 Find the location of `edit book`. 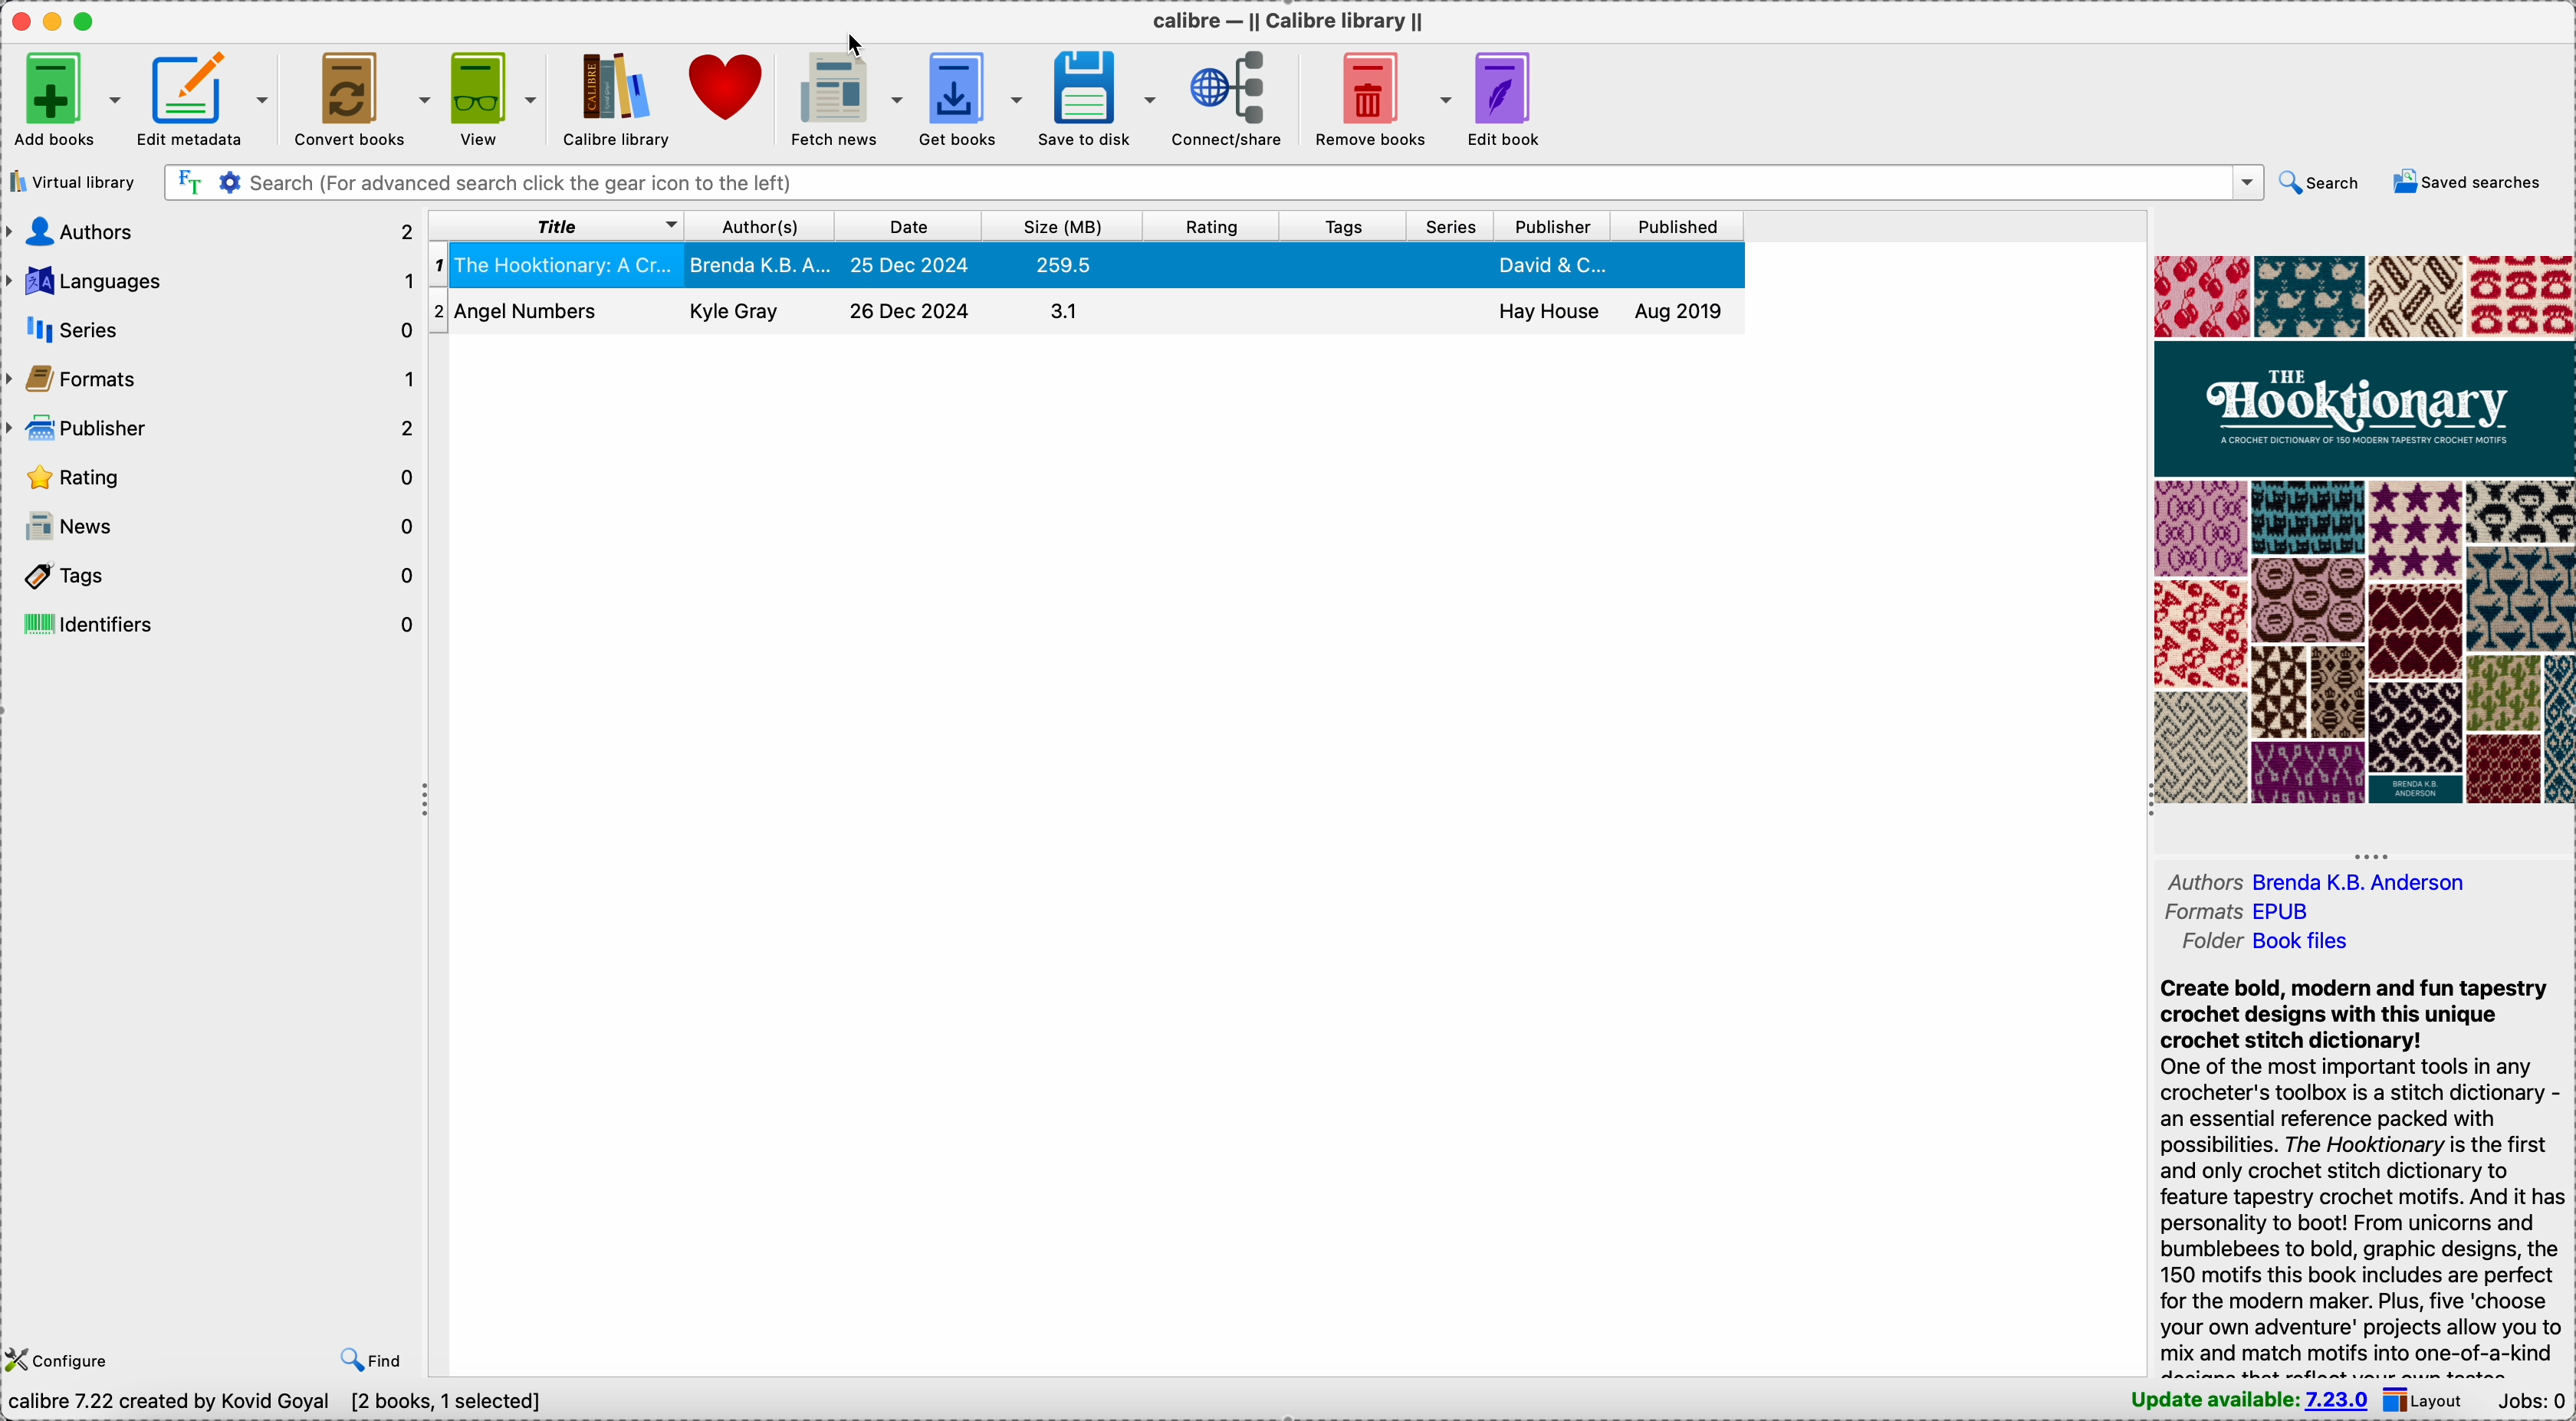

edit book is located at coordinates (1514, 101).